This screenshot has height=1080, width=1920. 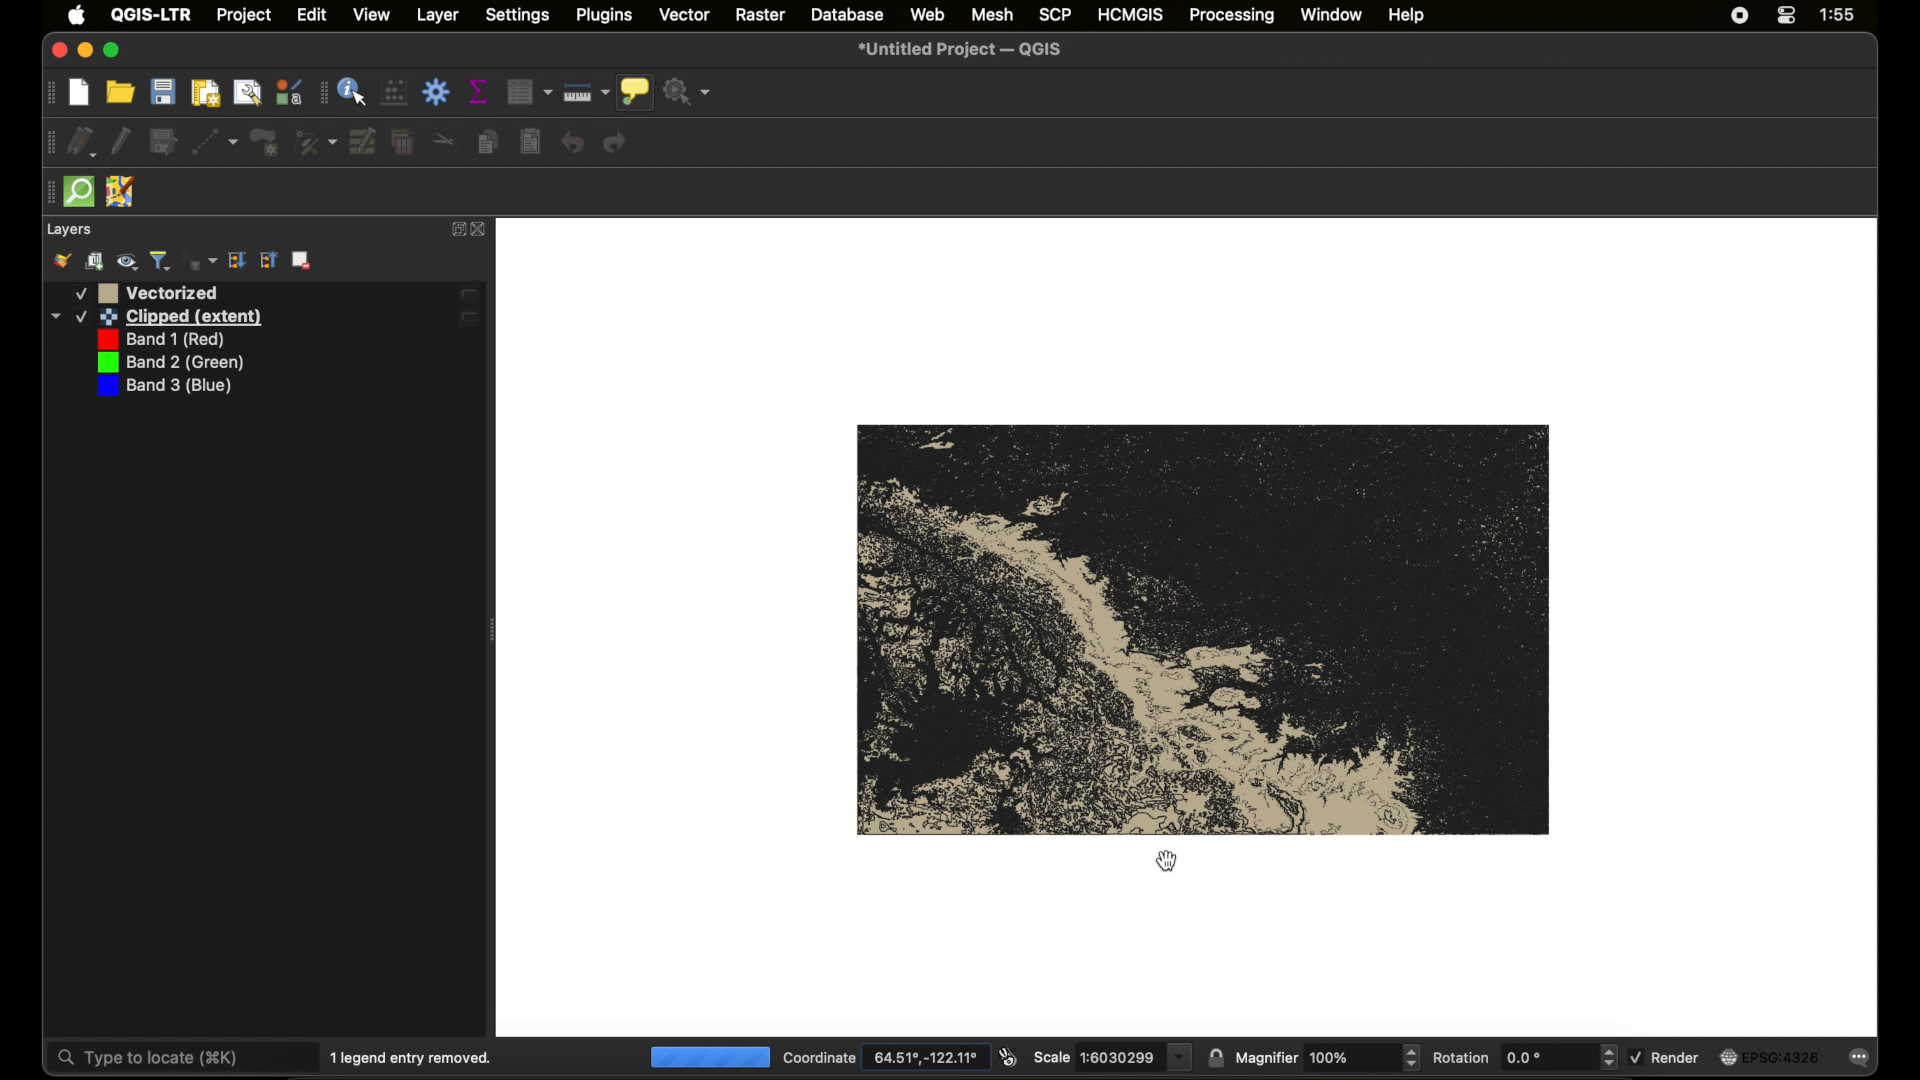 What do you see at coordinates (482, 230) in the screenshot?
I see `close` at bounding box center [482, 230].